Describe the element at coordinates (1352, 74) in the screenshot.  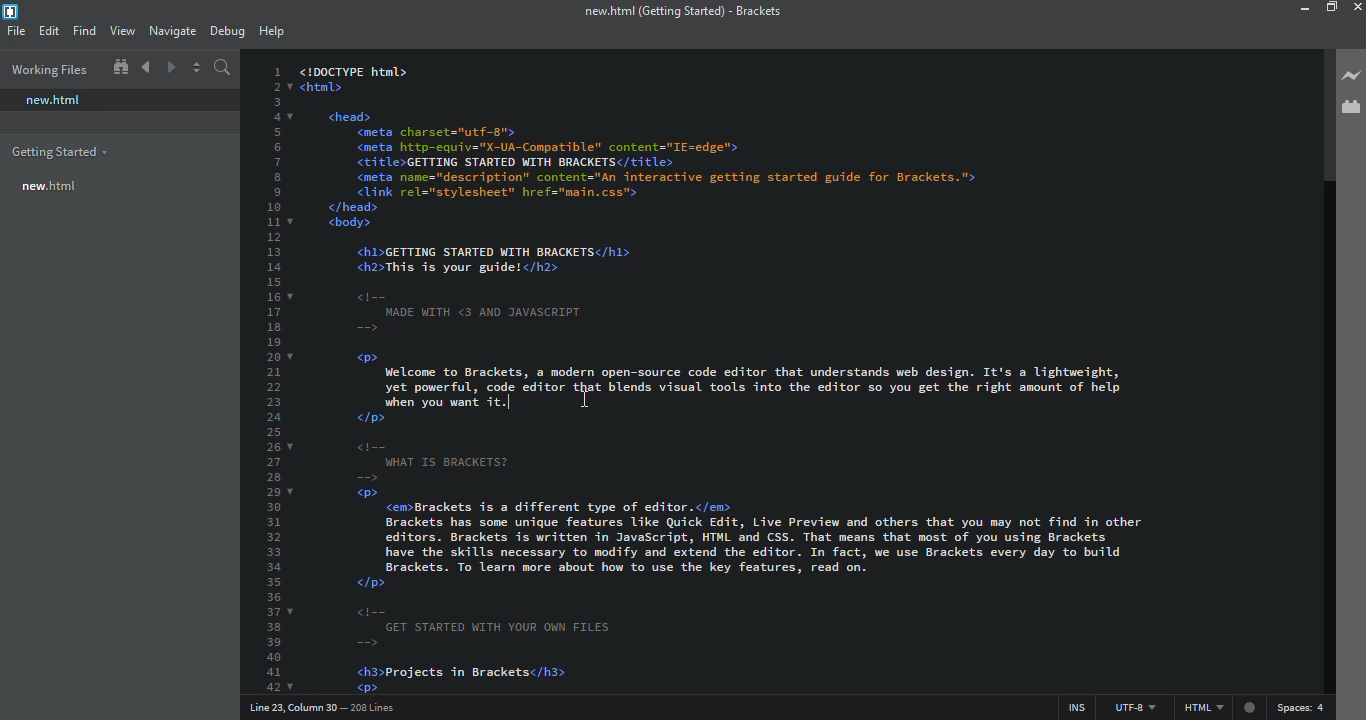
I see `live preview` at that location.